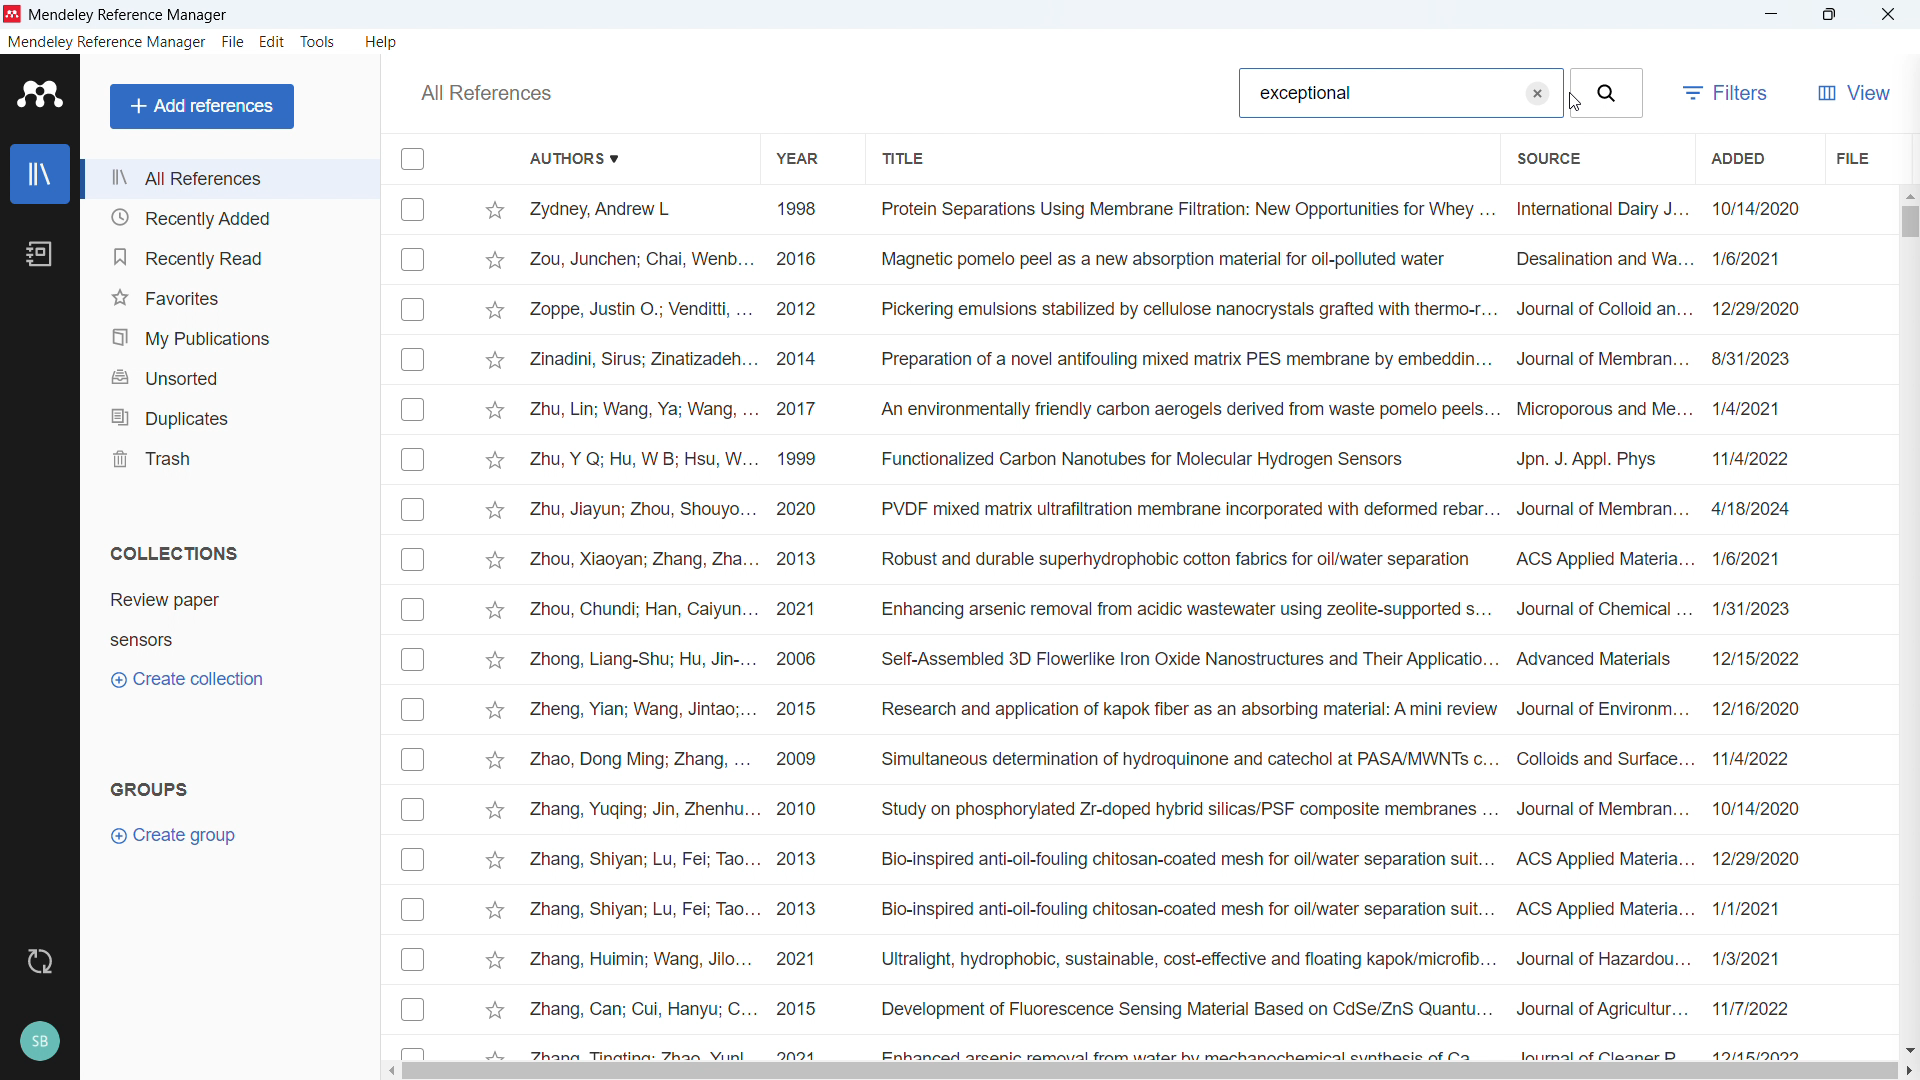 This screenshot has height=1080, width=1920. What do you see at coordinates (178, 835) in the screenshot?
I see `Create group ` at bounding box center [178, 835].